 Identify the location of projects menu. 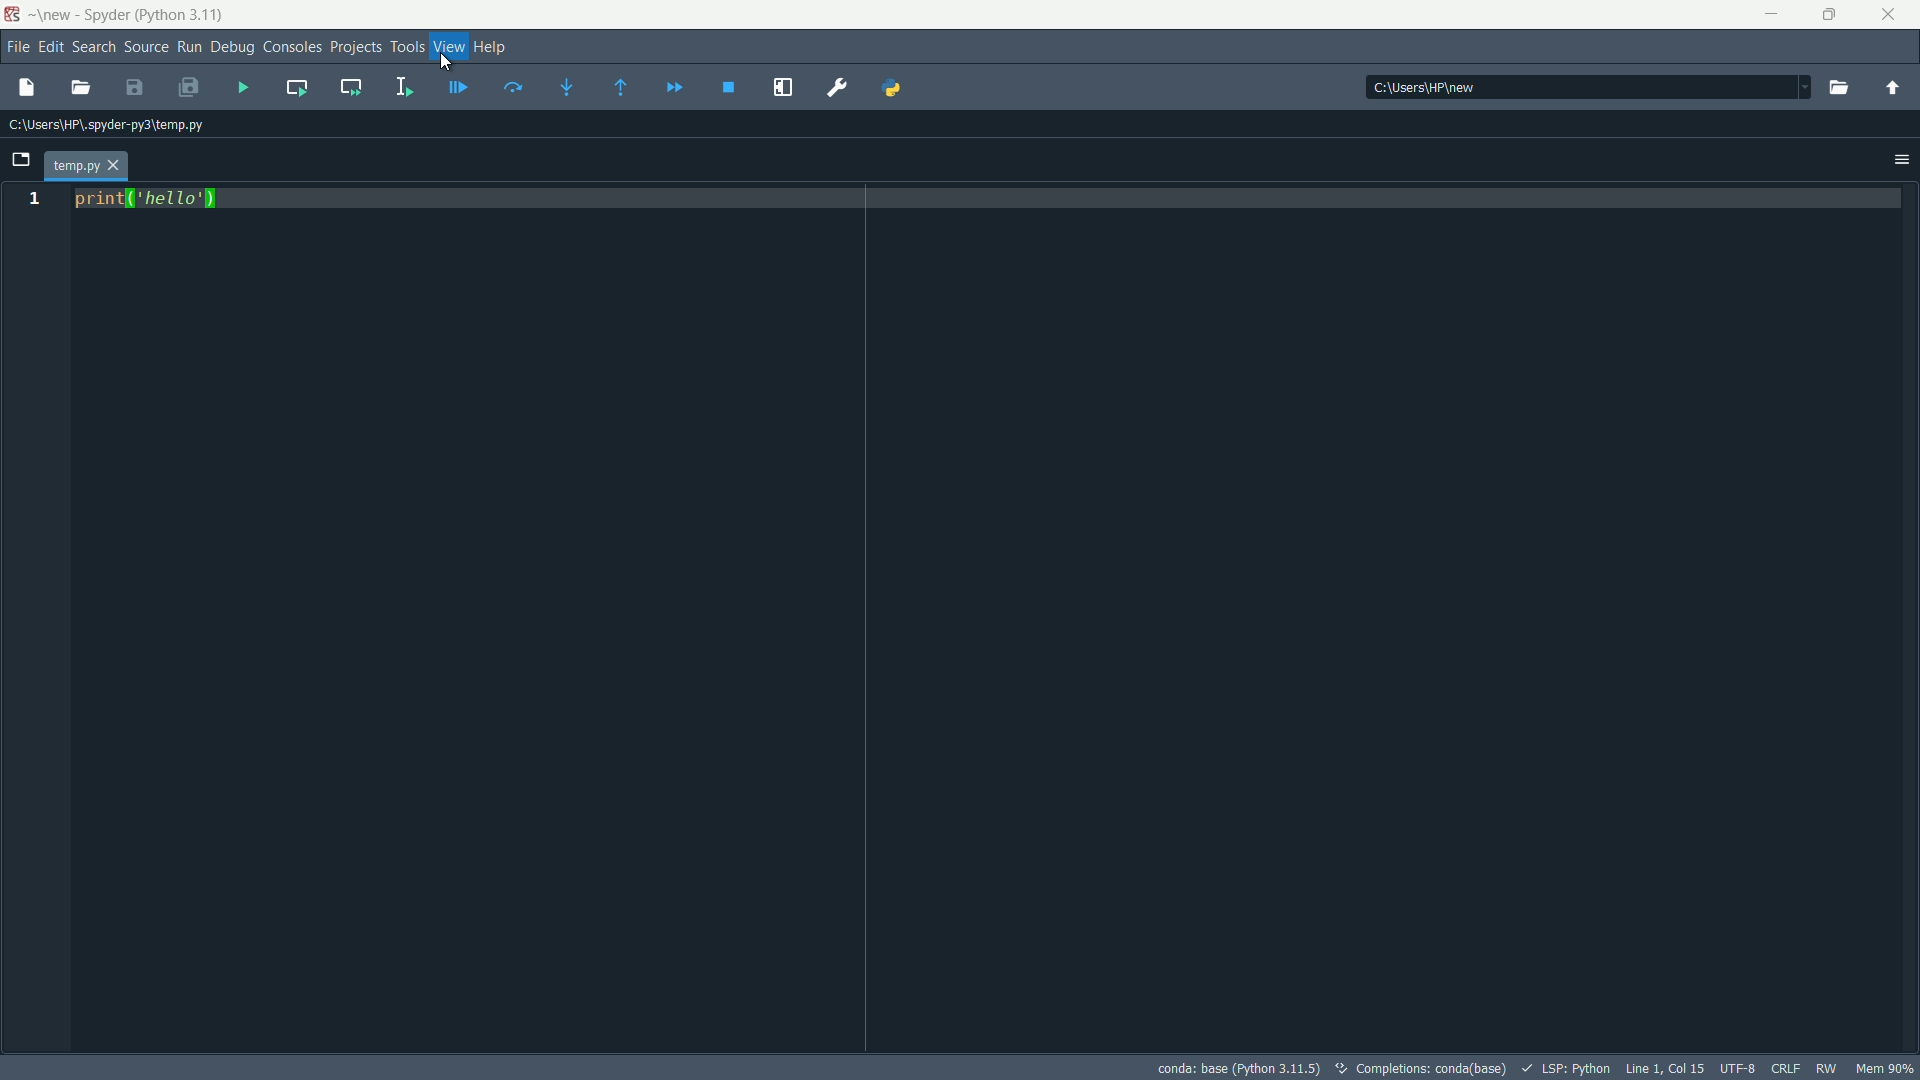
(355, 46).